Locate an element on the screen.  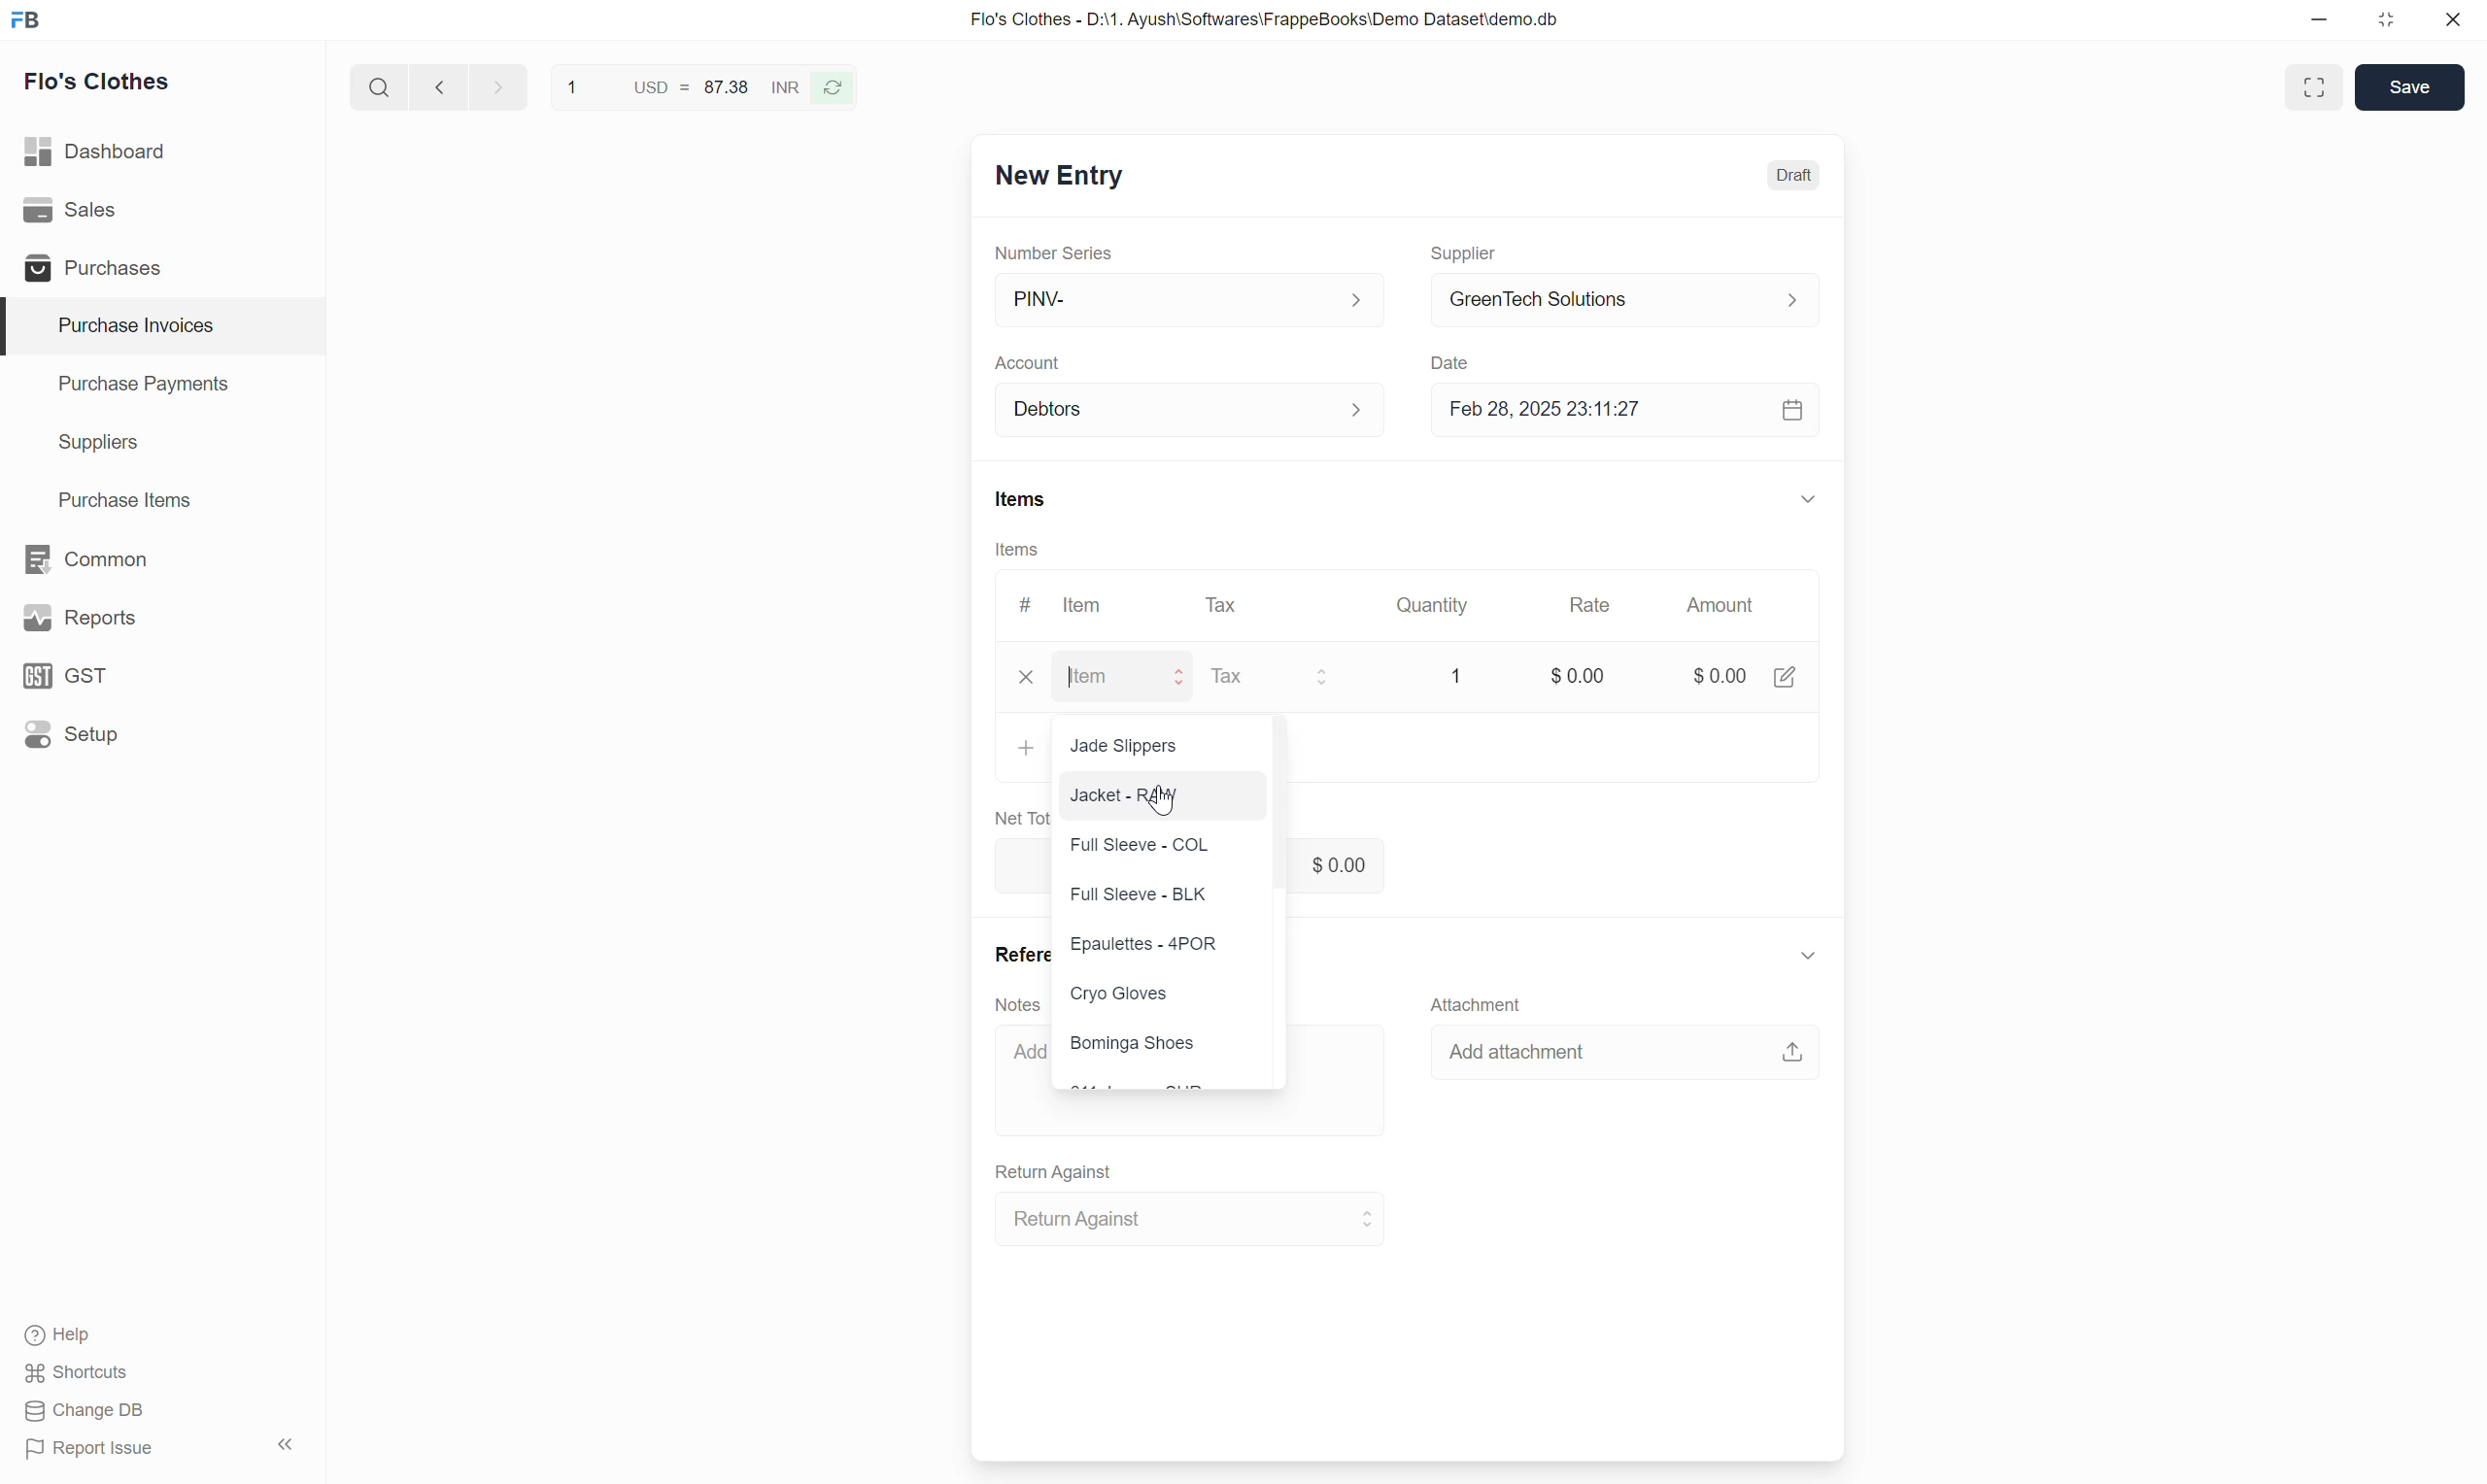
Notes is located at coordinates (1019, 1005).